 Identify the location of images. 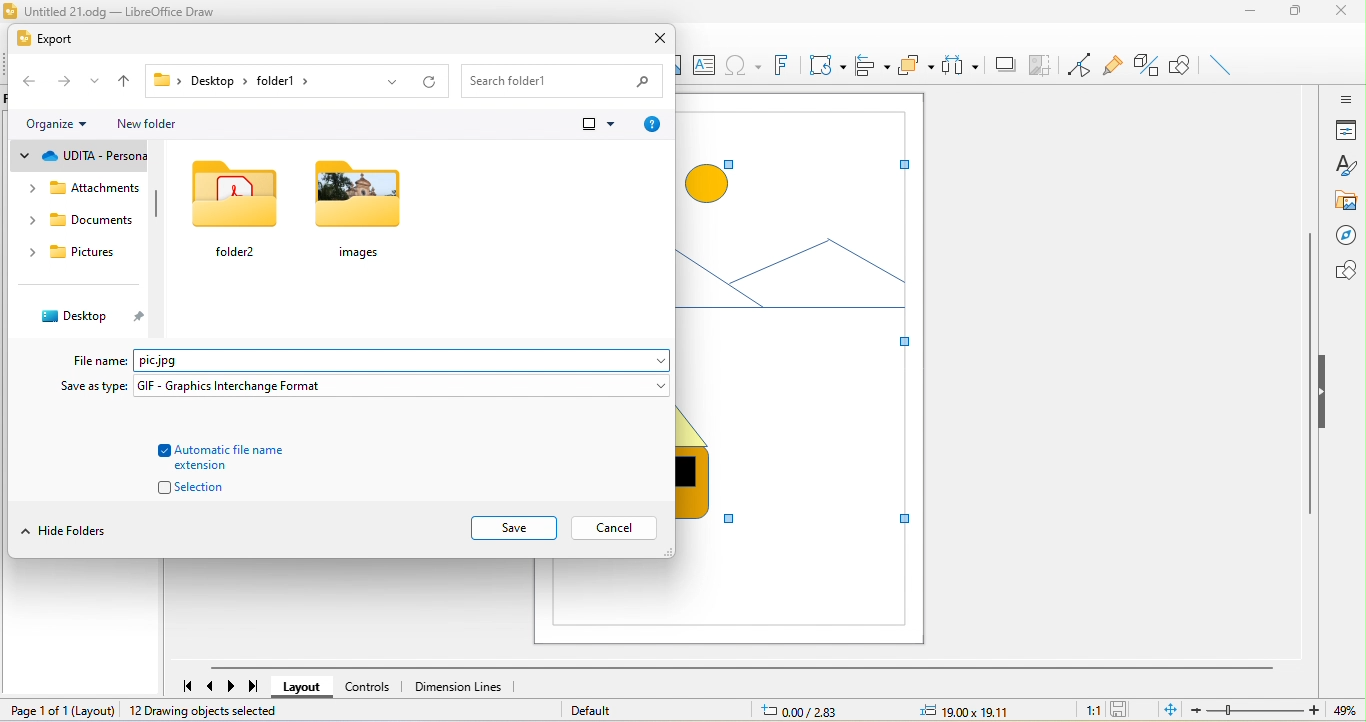
(362, 210).